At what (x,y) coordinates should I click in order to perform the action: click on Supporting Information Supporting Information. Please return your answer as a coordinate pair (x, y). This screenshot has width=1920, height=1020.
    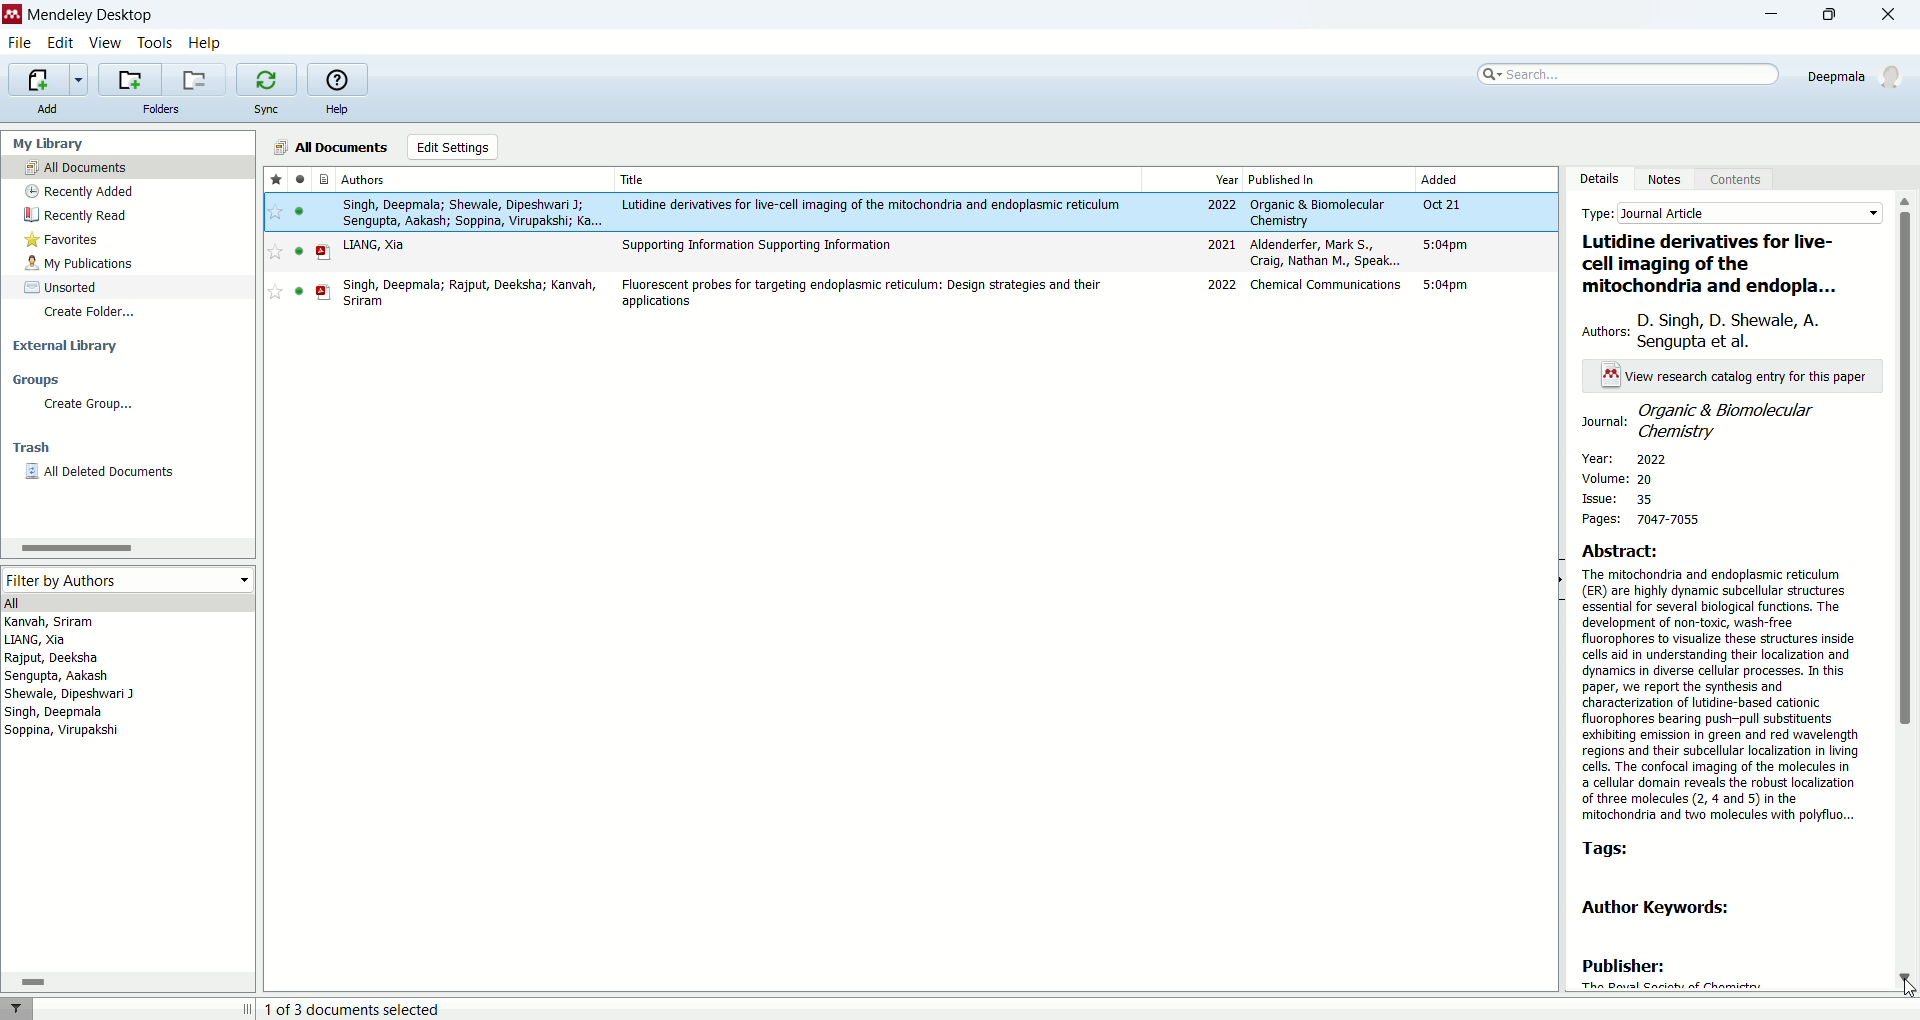
    Looking at the image, I should click on (758, 246).